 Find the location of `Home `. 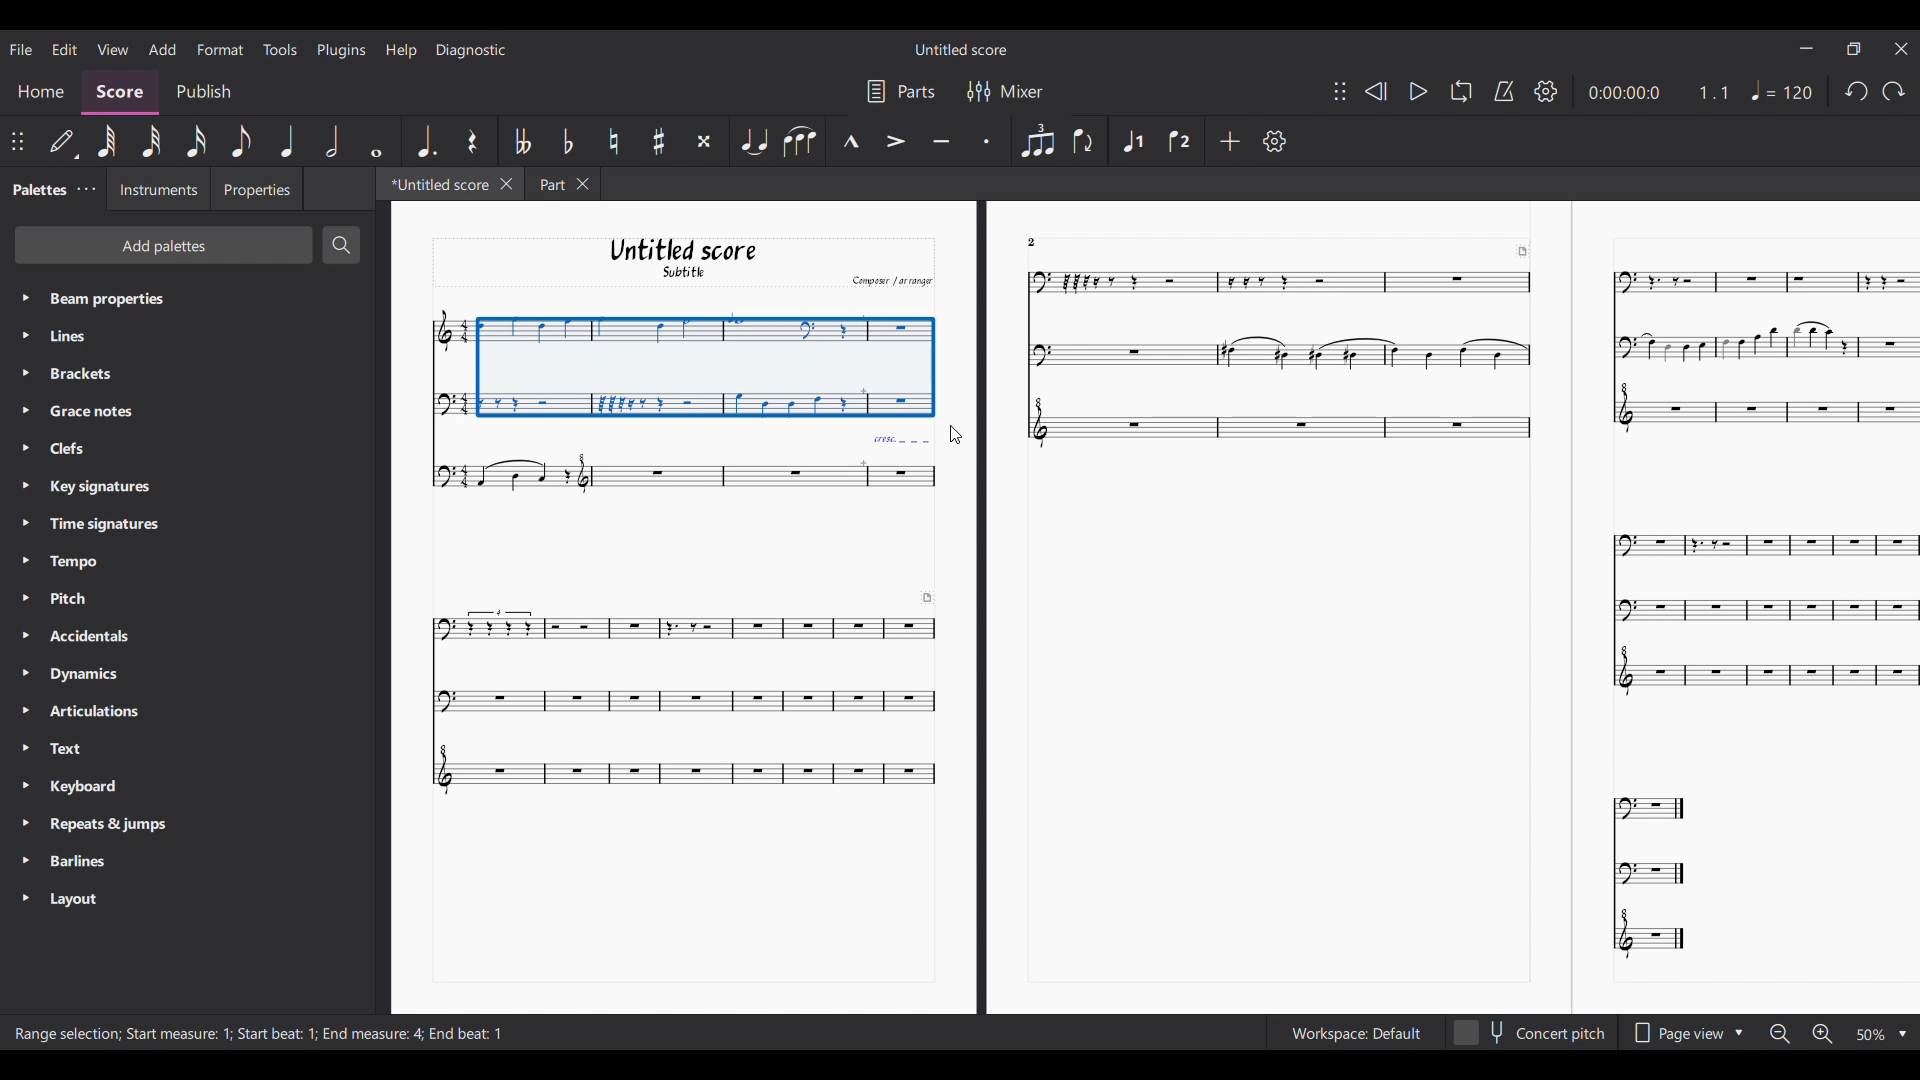

Home  is located at coordinates (41, 94).